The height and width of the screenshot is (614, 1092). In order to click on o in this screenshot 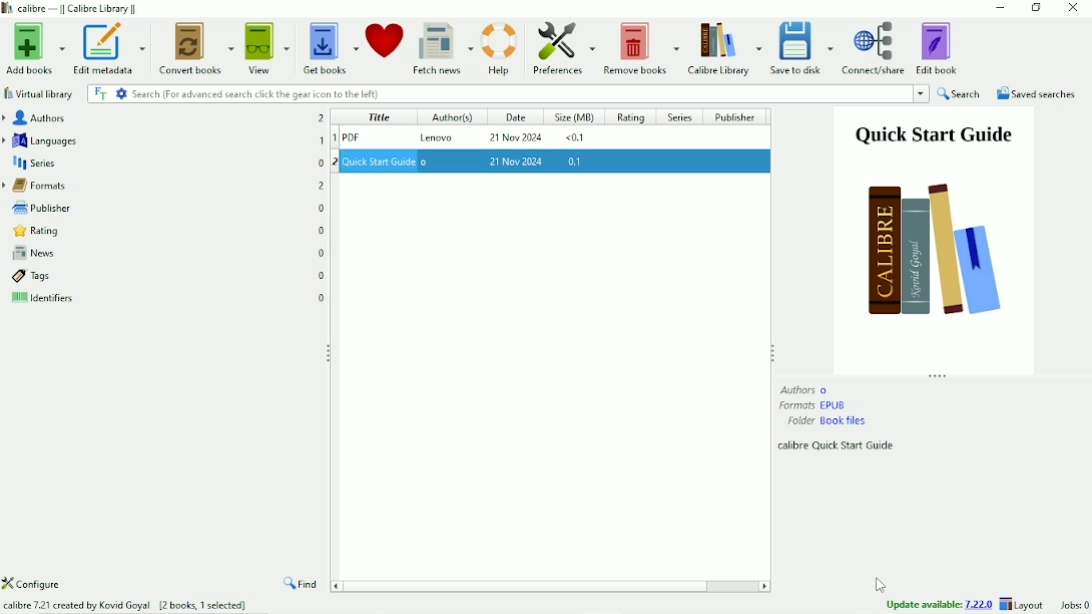, I will do `click(432, 162)`.